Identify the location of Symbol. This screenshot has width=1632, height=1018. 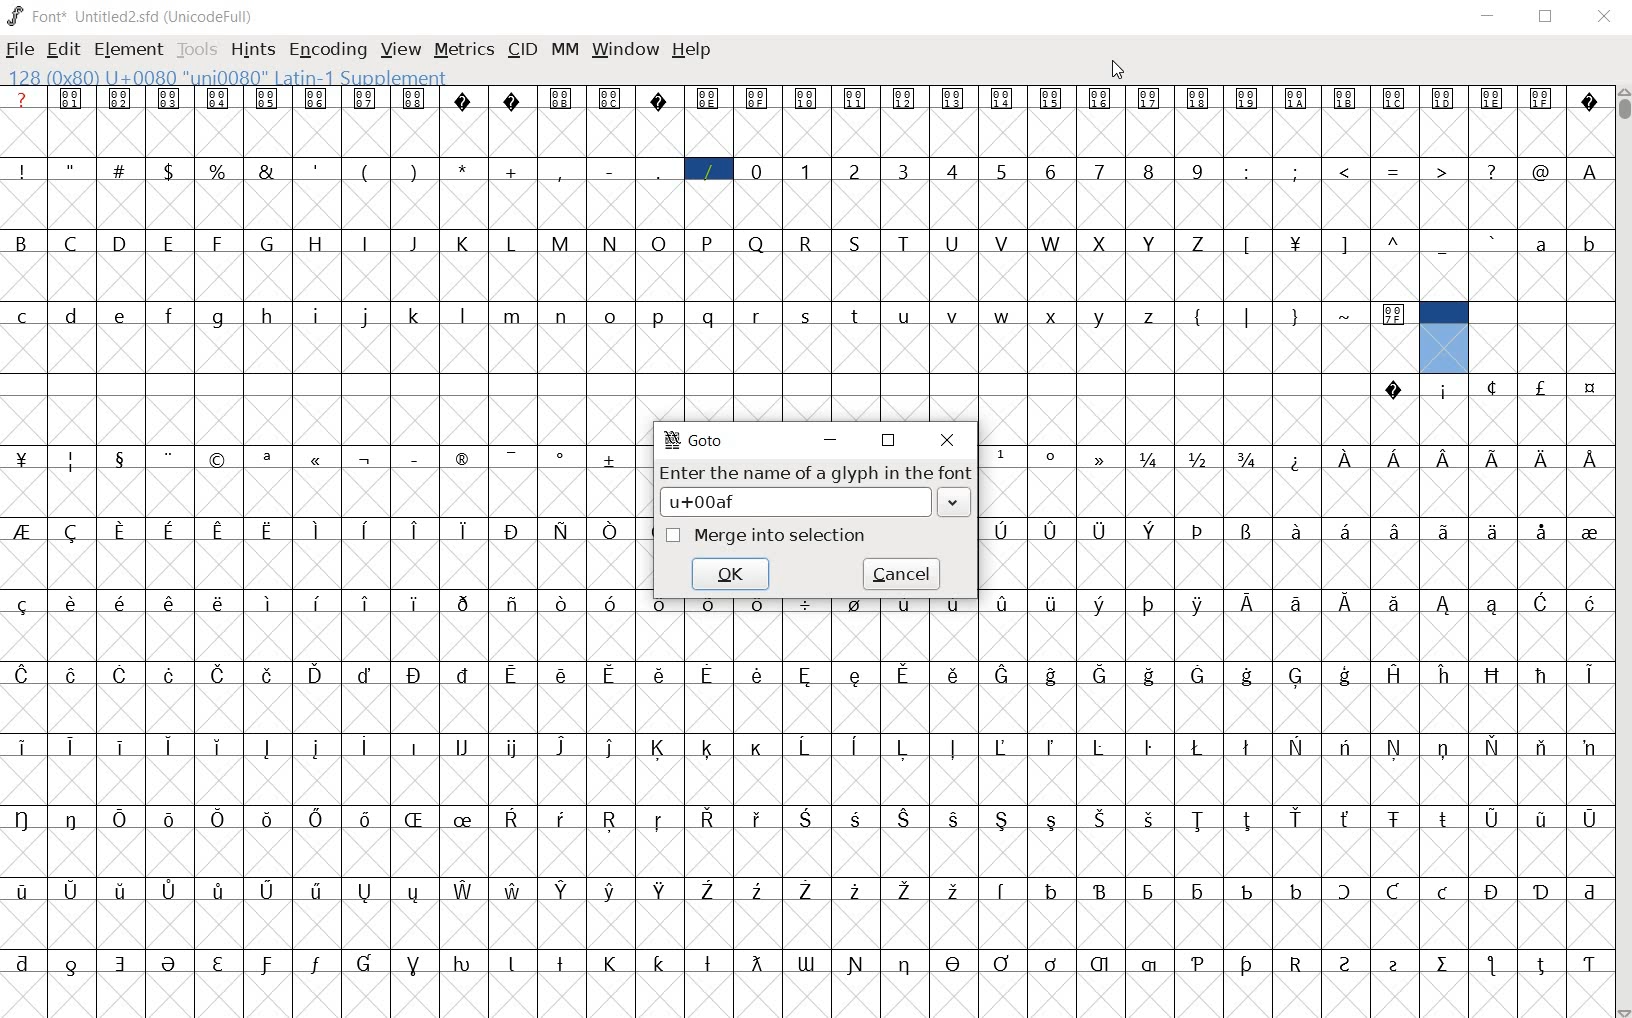
(124, 745).